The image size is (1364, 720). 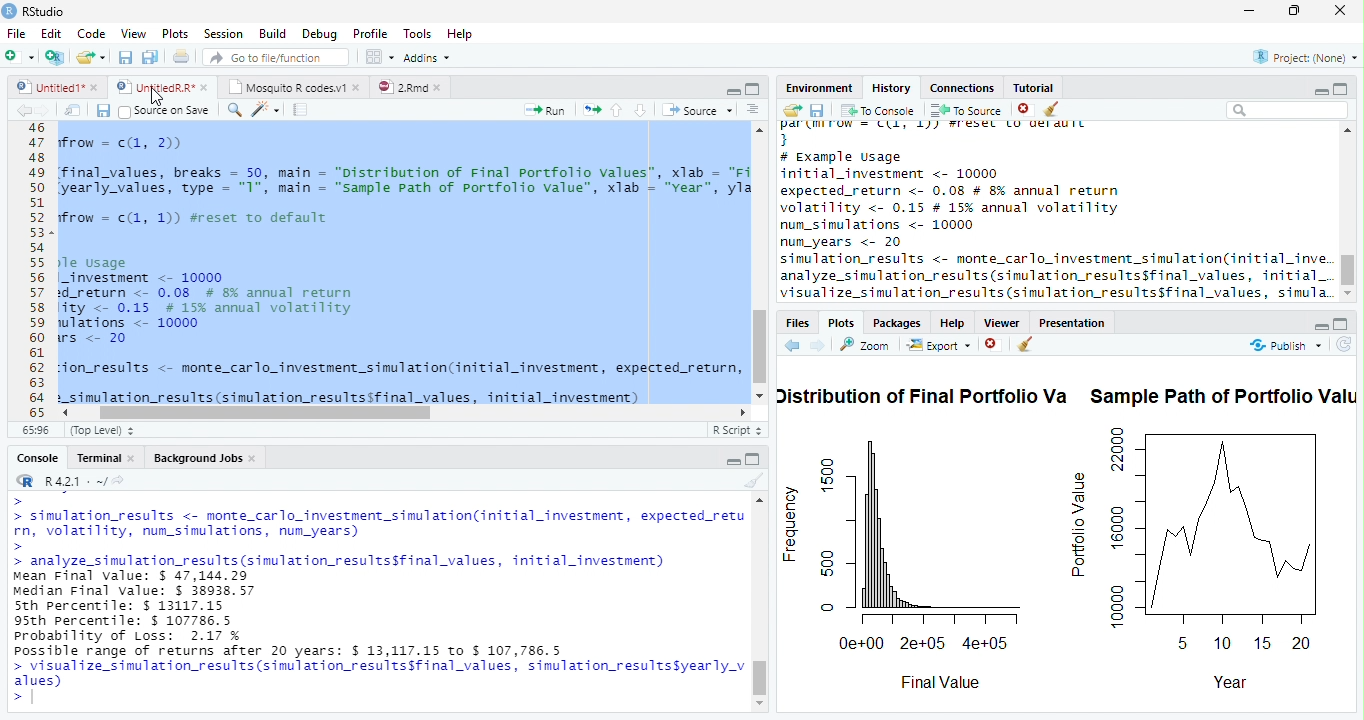 I want to click on Packages, so click(x=896, y=321).